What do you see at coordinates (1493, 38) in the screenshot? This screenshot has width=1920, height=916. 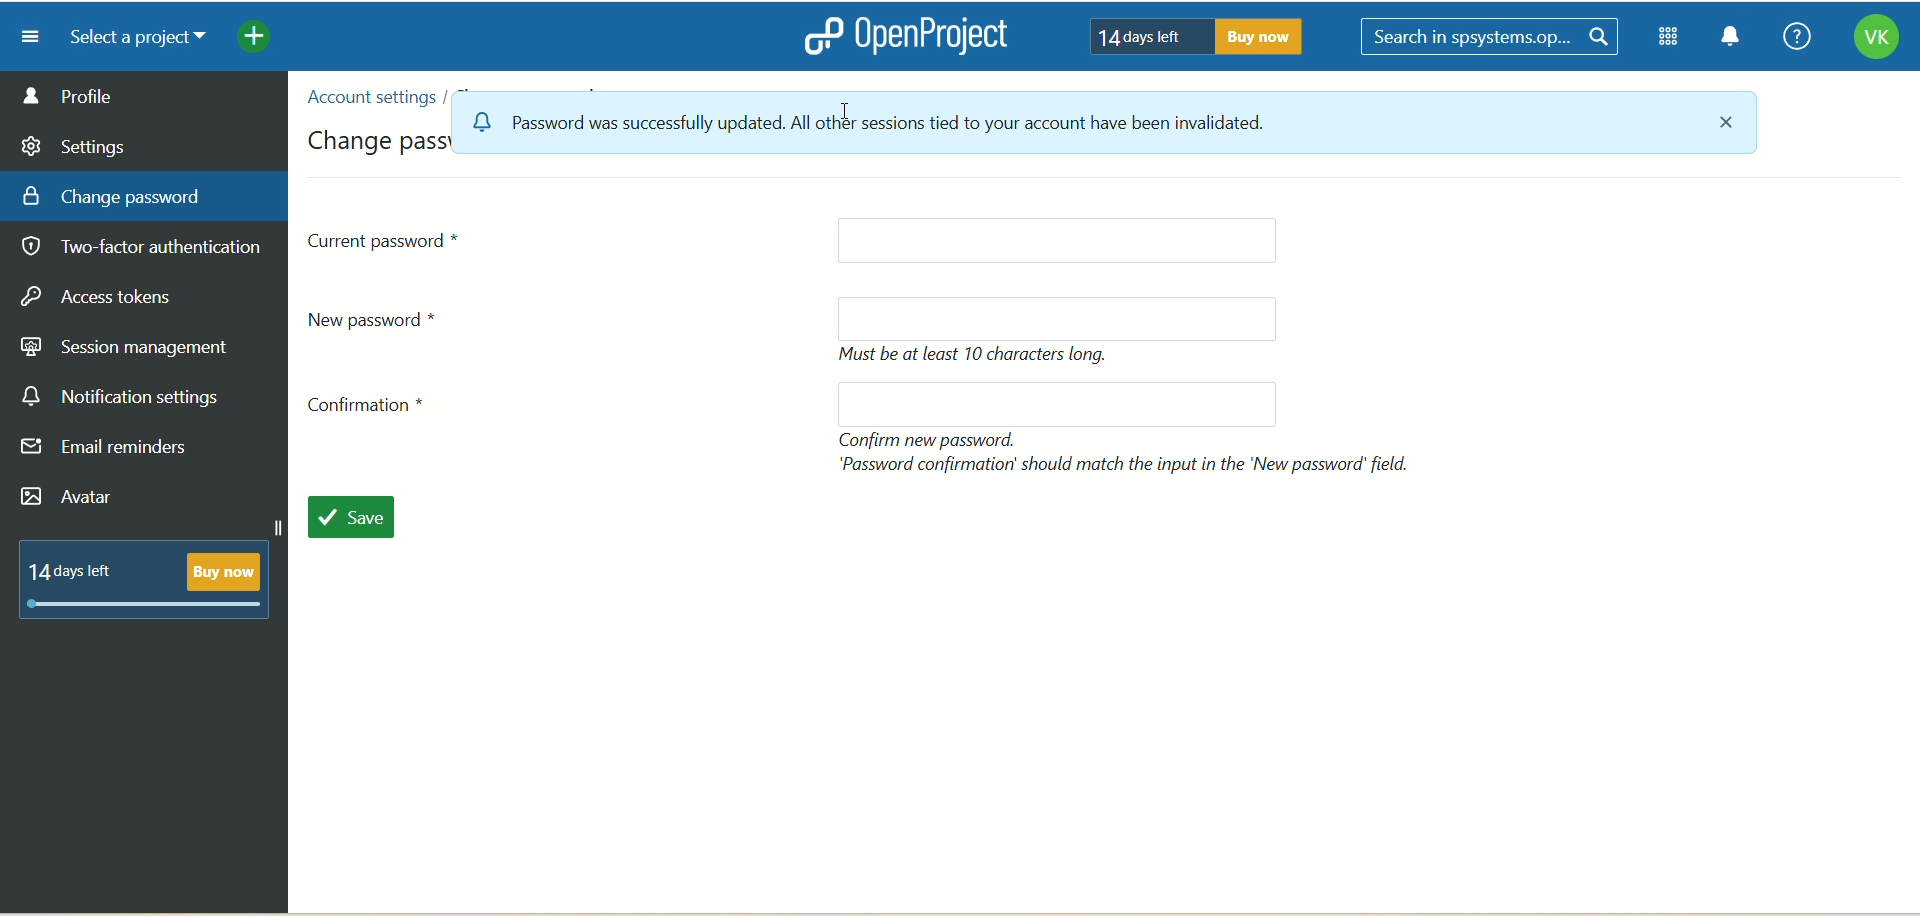 I see `search` at bounding box center [1493, 38].